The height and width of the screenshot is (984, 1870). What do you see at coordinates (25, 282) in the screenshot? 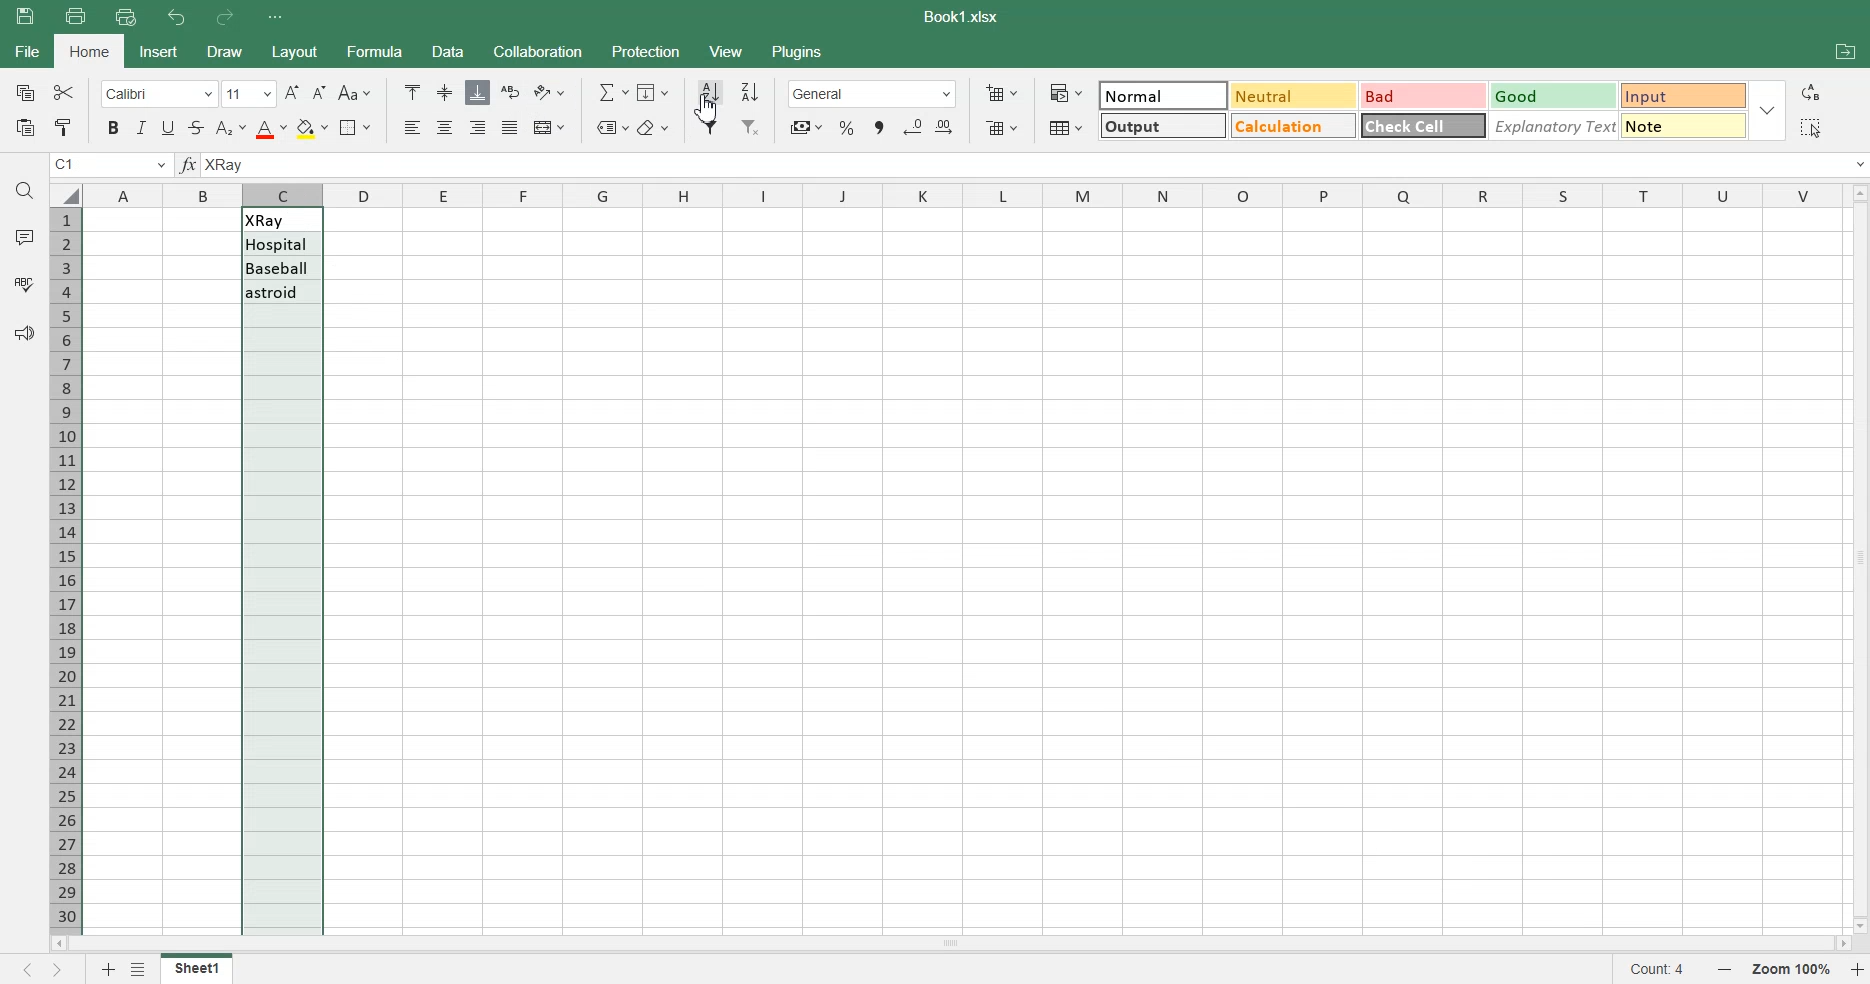
I see `Spelling Check ` at bounding box center [25, 282].